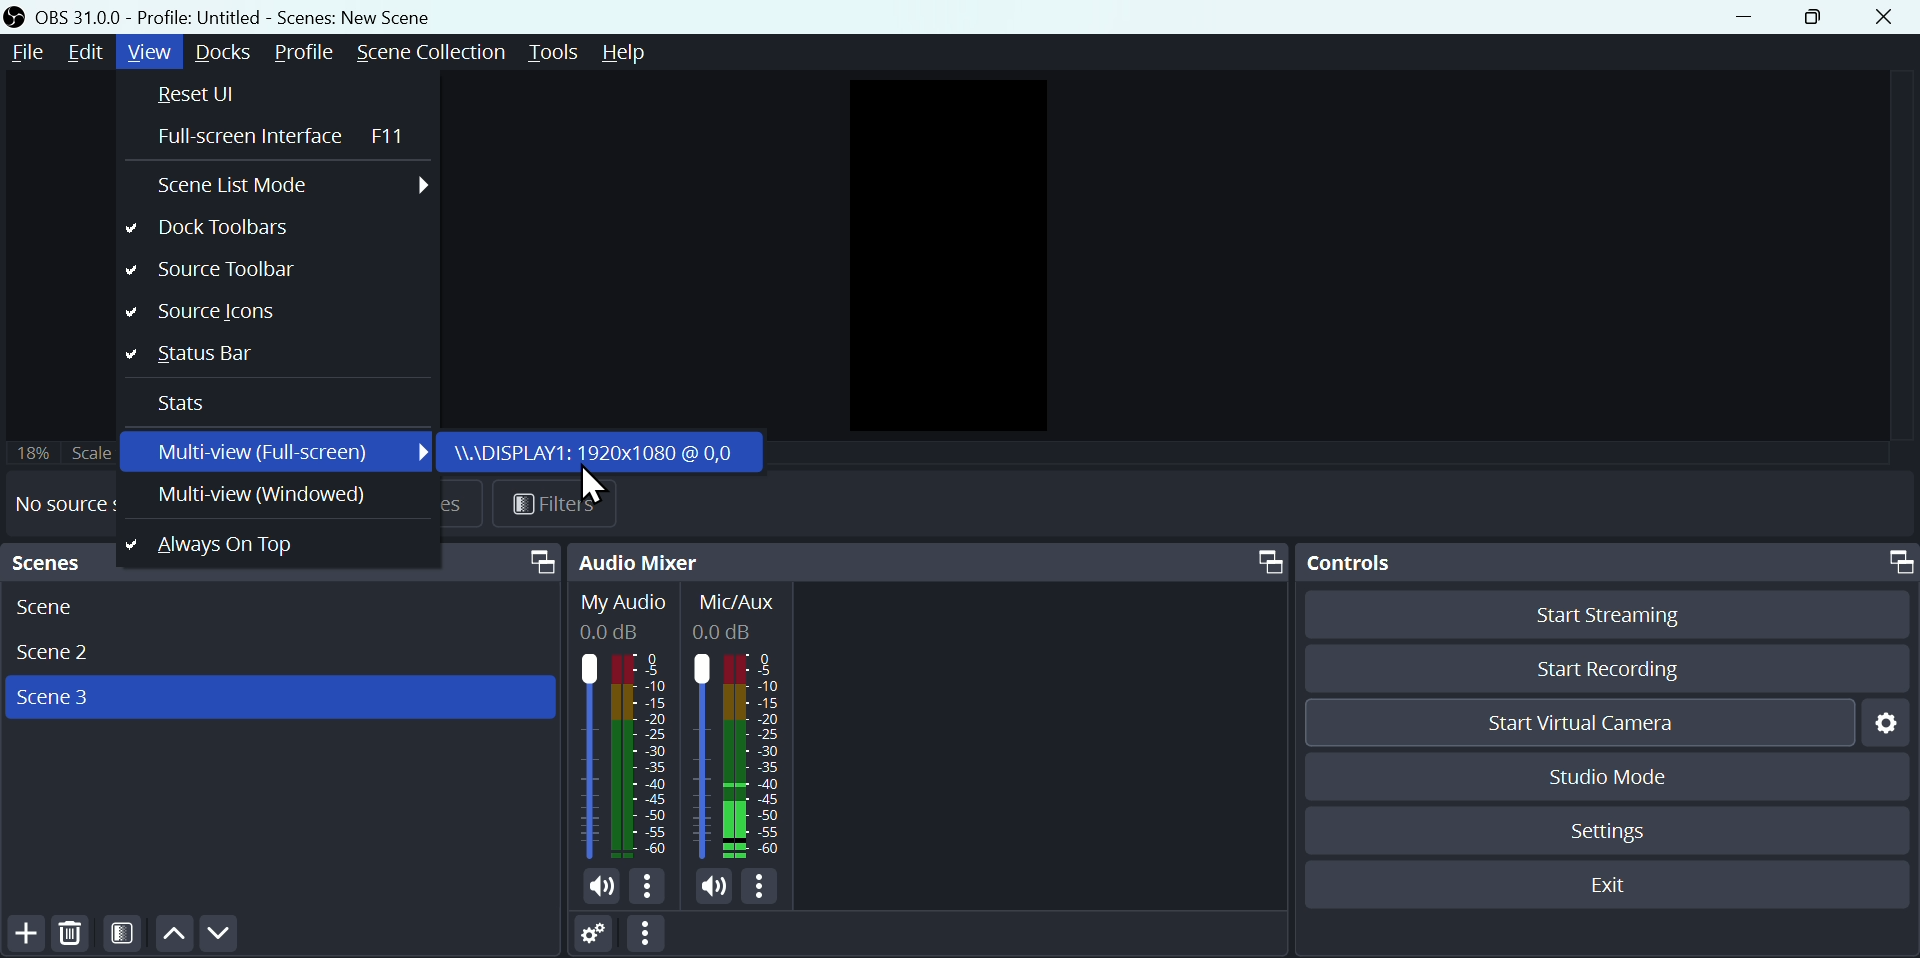 The image size is (1920, 958). Describe the element at coordinates (1807, 16) in the screenshot. I see `` at that location.